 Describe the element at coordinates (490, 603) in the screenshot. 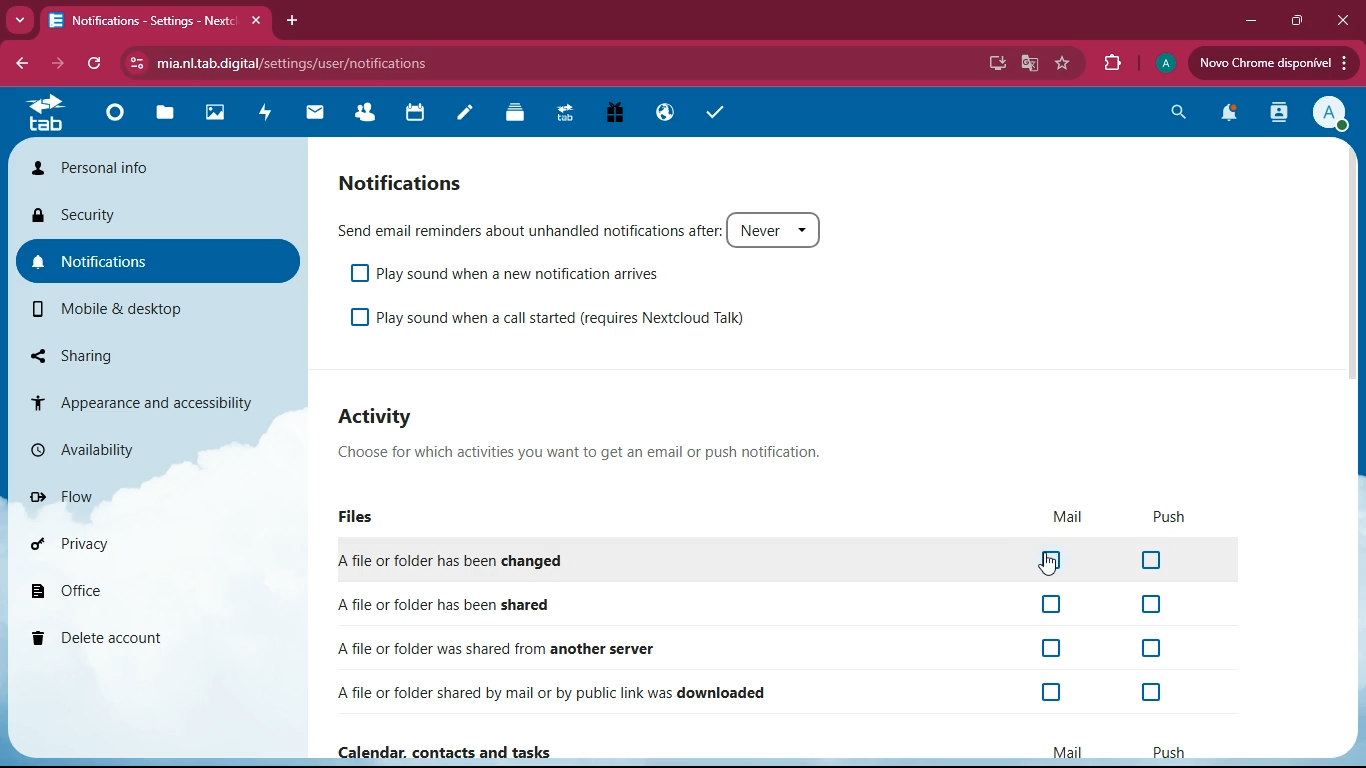

I see `shared` at that location.